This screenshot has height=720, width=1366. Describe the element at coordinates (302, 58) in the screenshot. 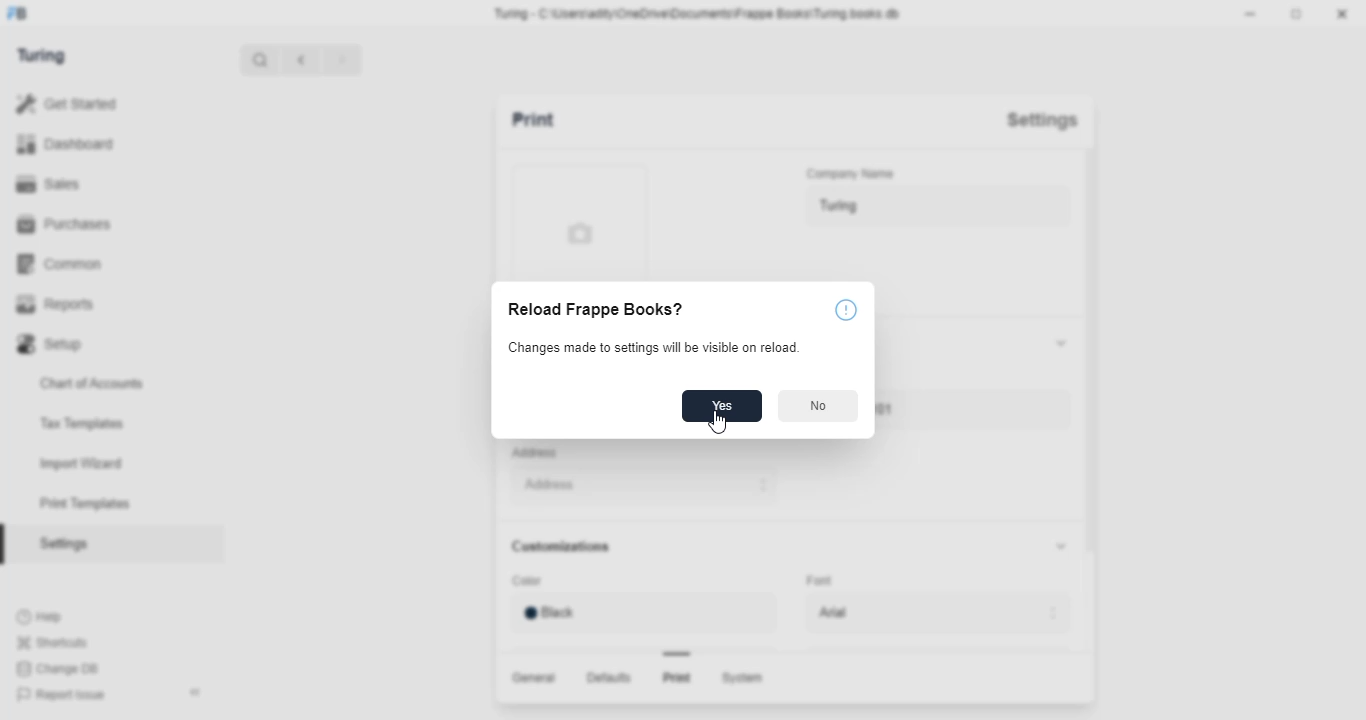

I see `go back` at that location.